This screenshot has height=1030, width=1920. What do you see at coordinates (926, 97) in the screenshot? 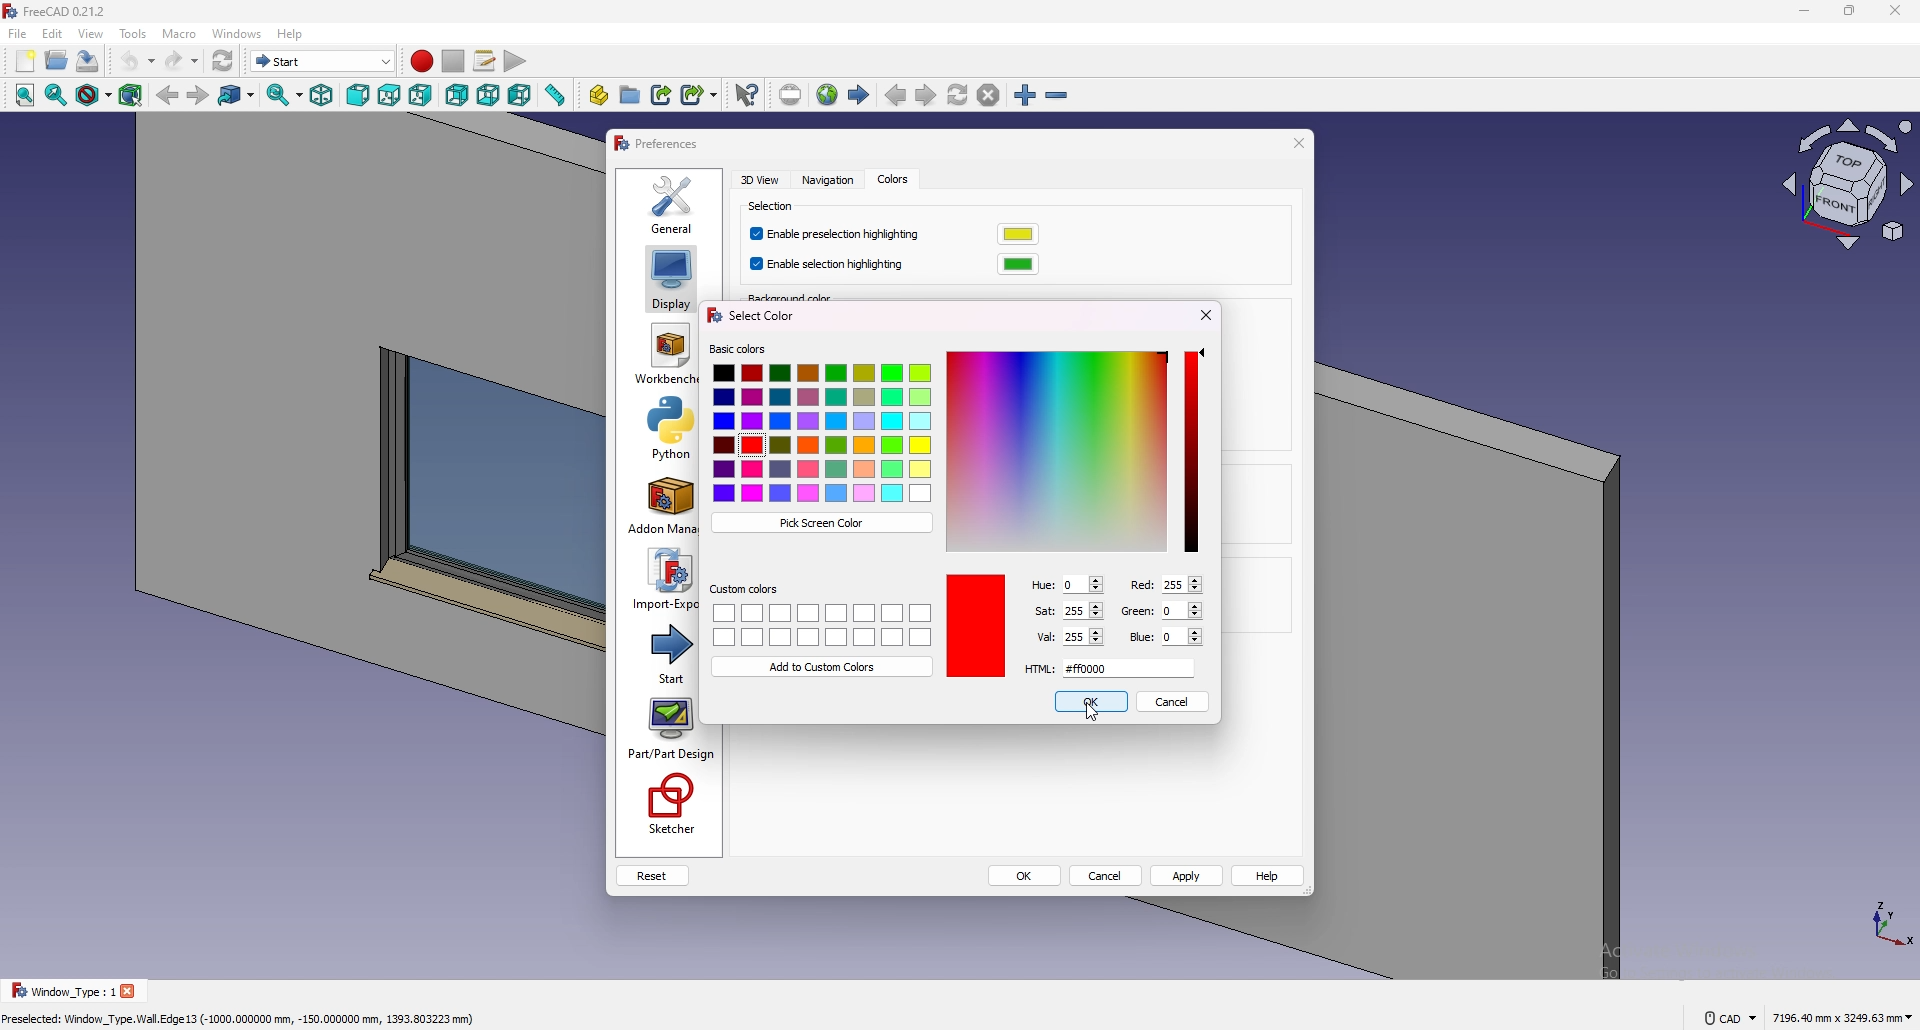
I see `next page` at bounding box center [926, 97].